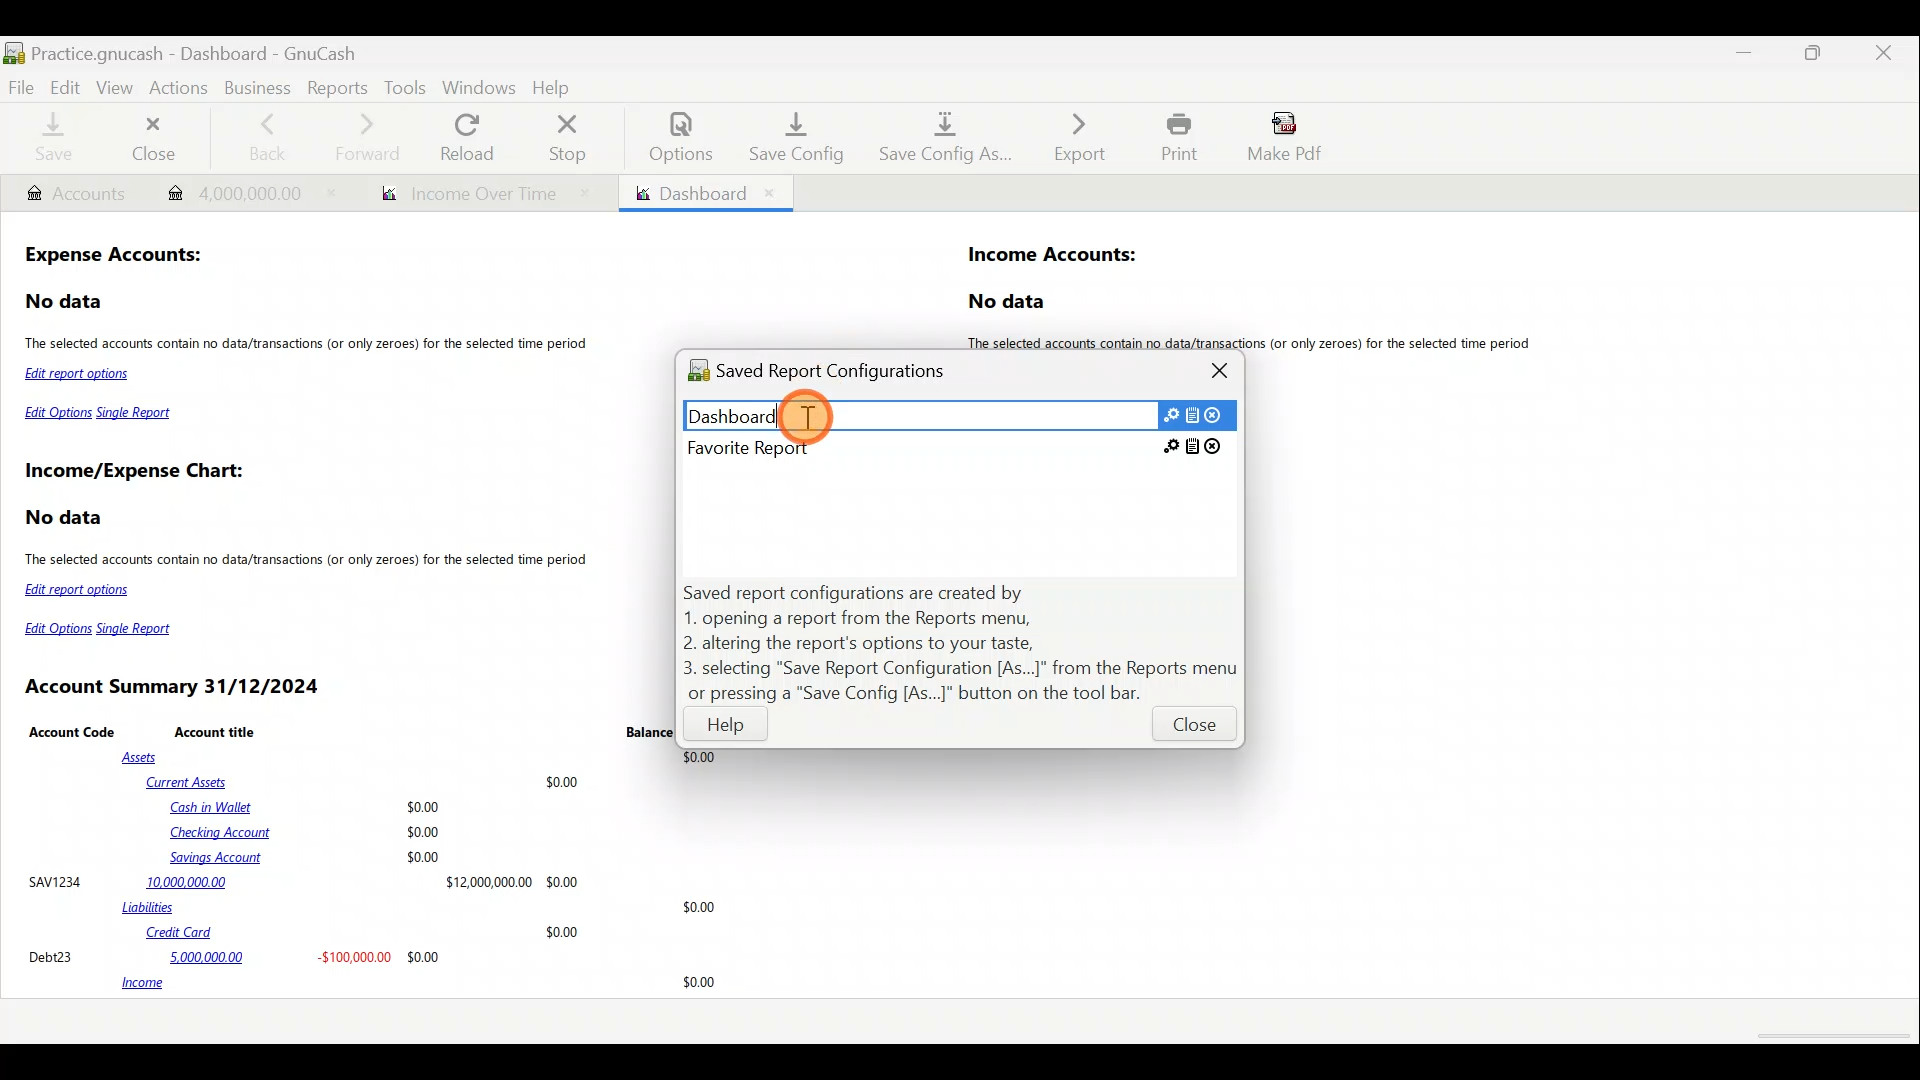 This screenshot has height=1080, width=1920. Describe the element at coordinates (242, 191) in the screenshot. I see `Transaction` at that location.